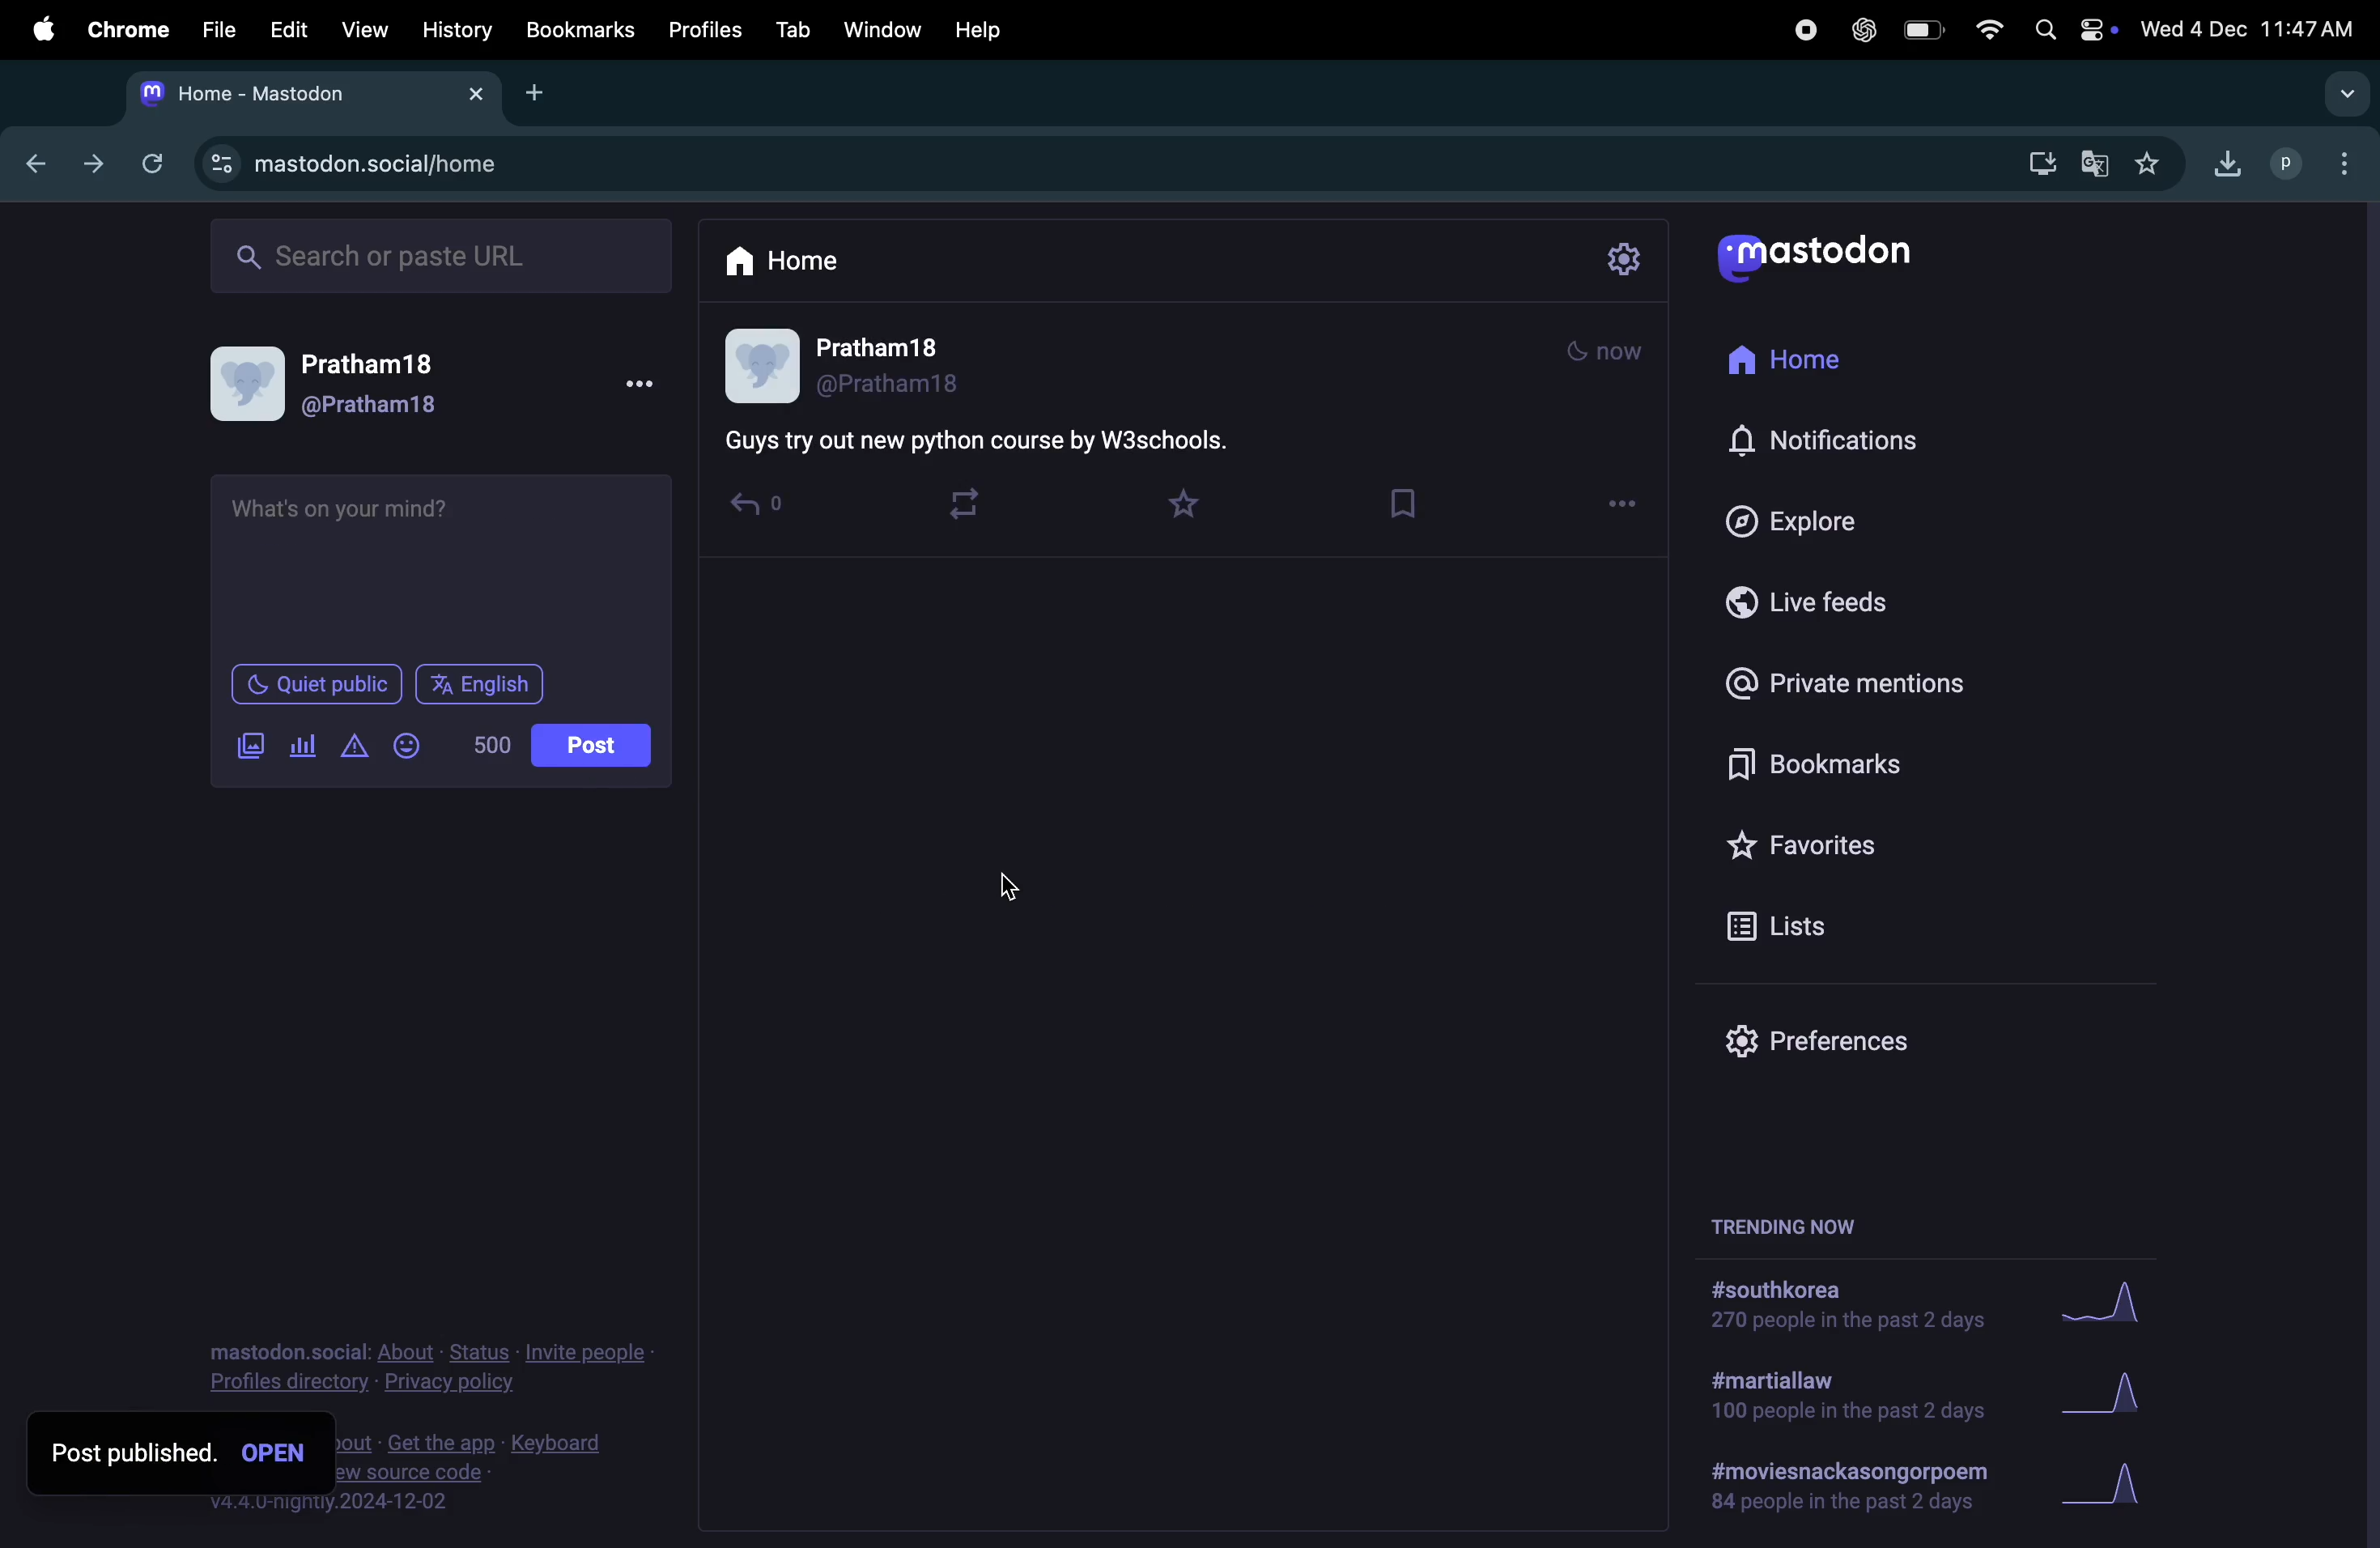 This screenshot has width=2380, height=1548. I want to click on add, so click(541, 93).